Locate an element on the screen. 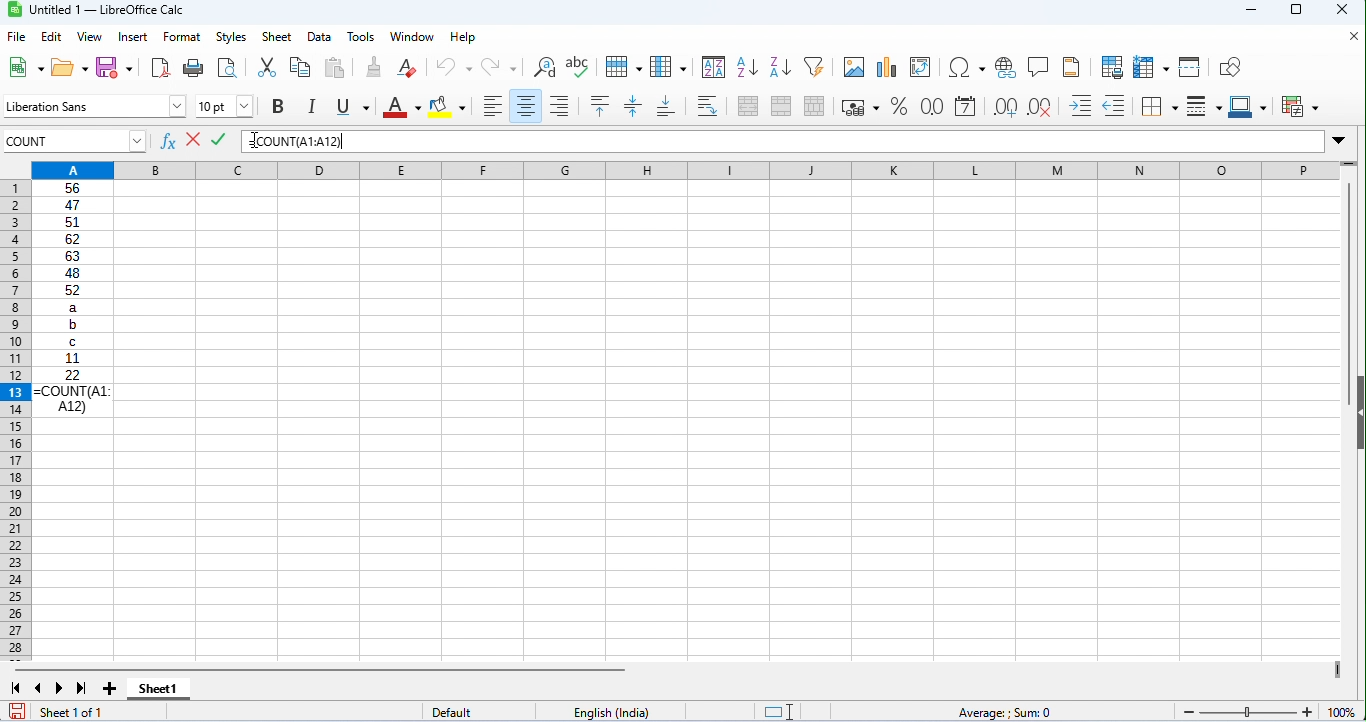 Image resolution: width=1366 pixels, height=722 pixels. Expand/Collapse is located at coordinates (1338, 141).